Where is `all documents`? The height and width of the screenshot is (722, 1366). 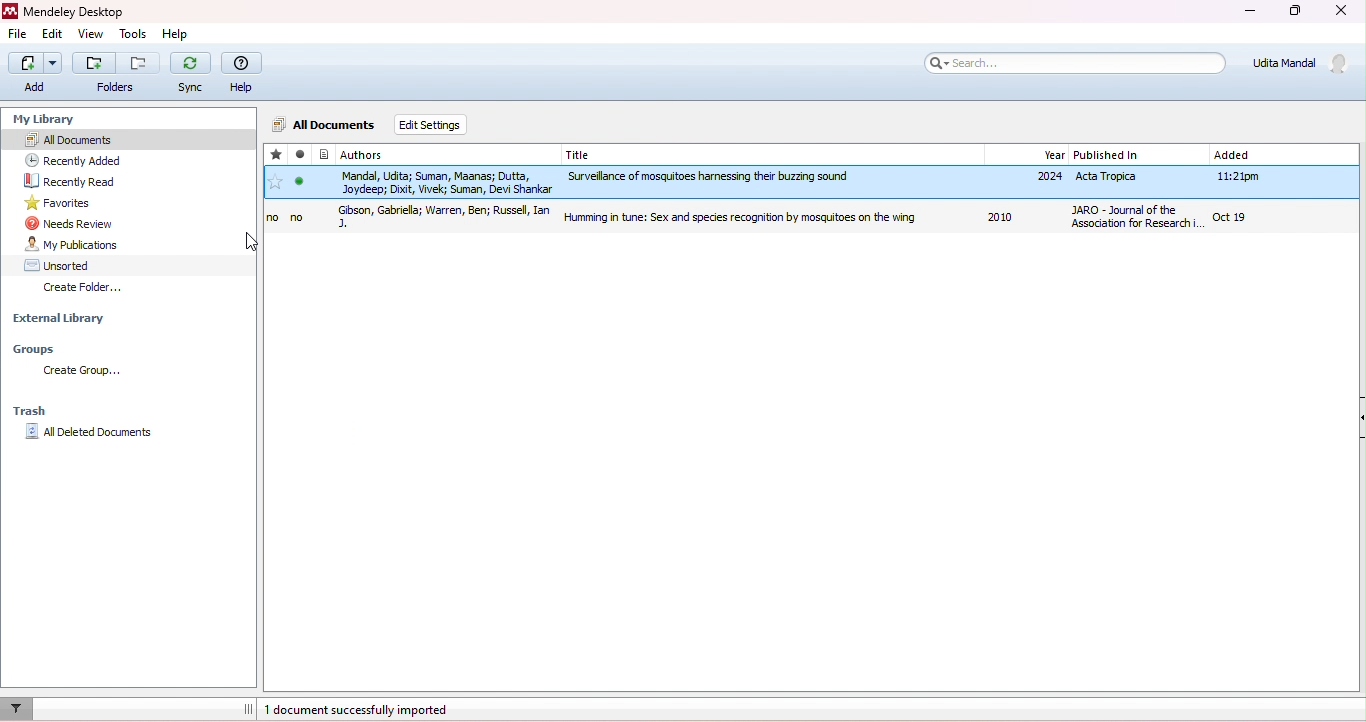 all documents is located at coordinates (67, 140).